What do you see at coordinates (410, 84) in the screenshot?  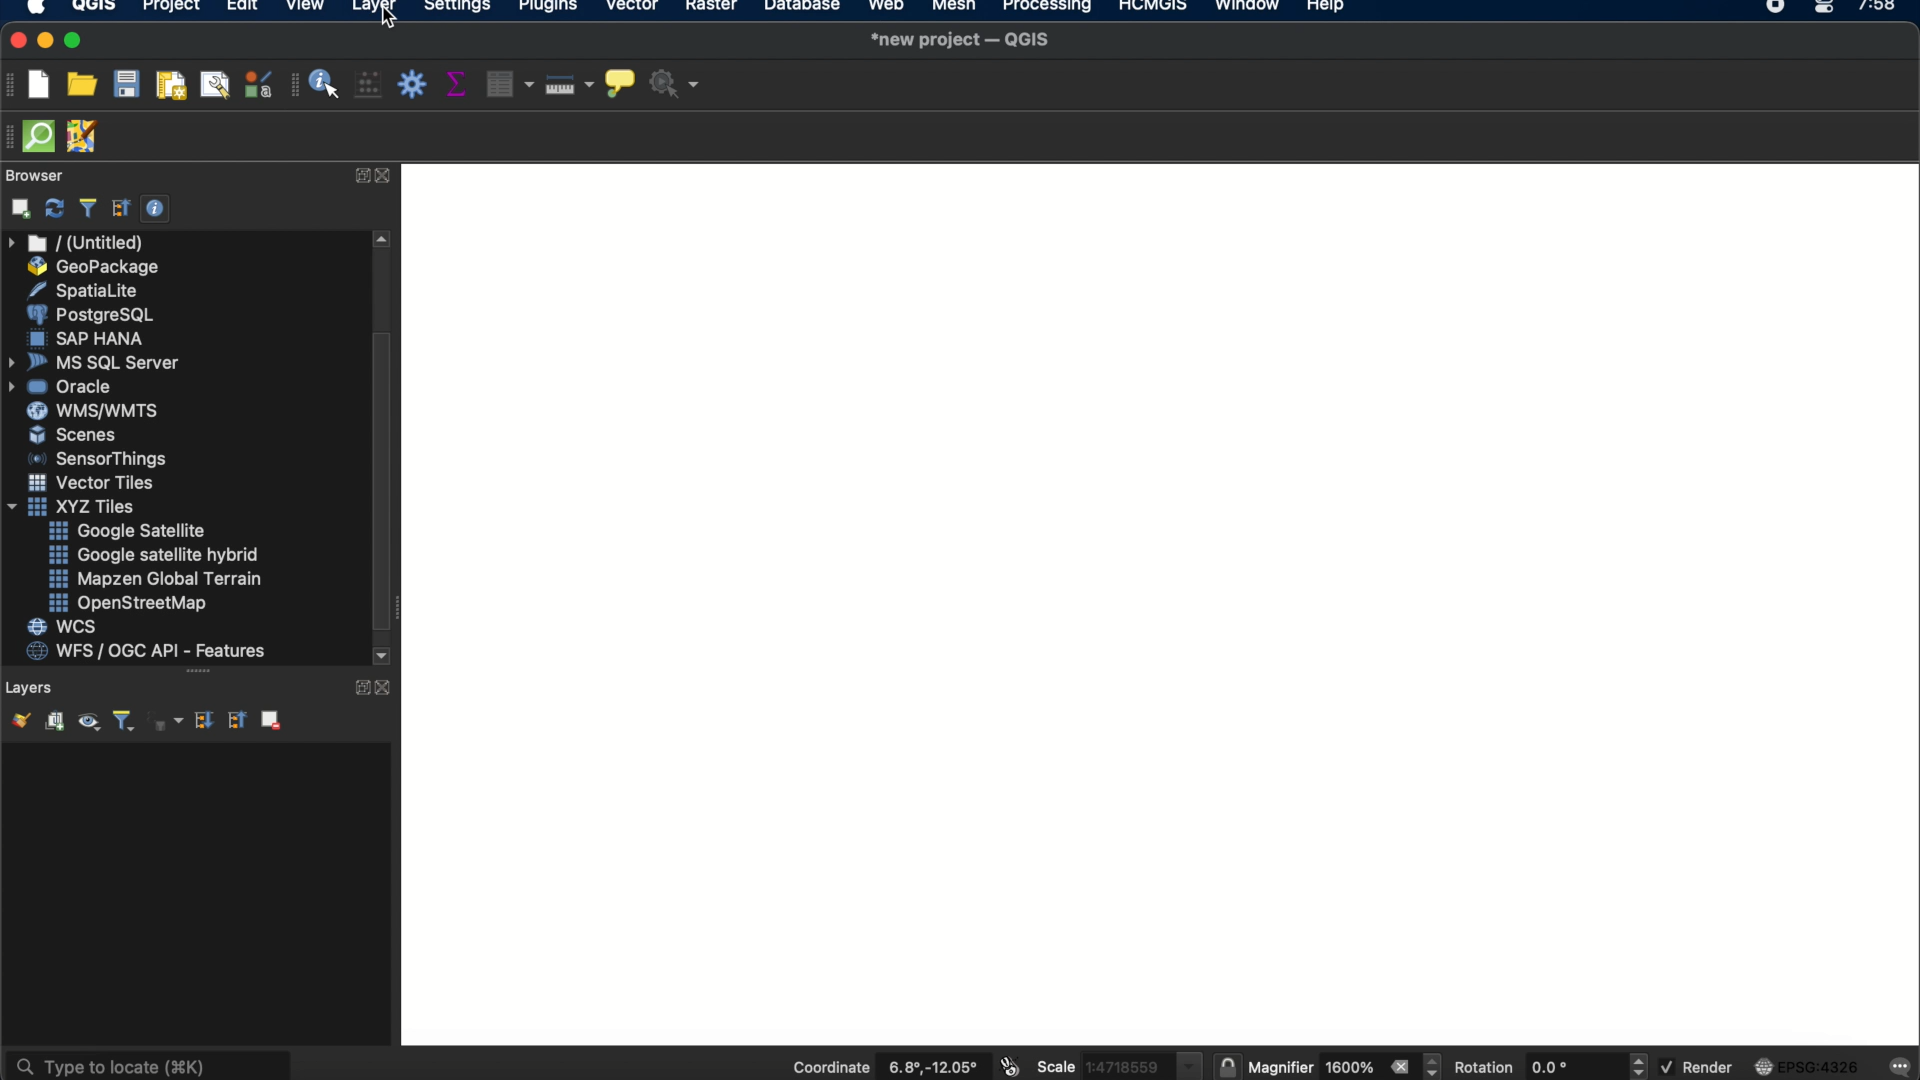 I see `toolbox` at bounding box center [410, 84].